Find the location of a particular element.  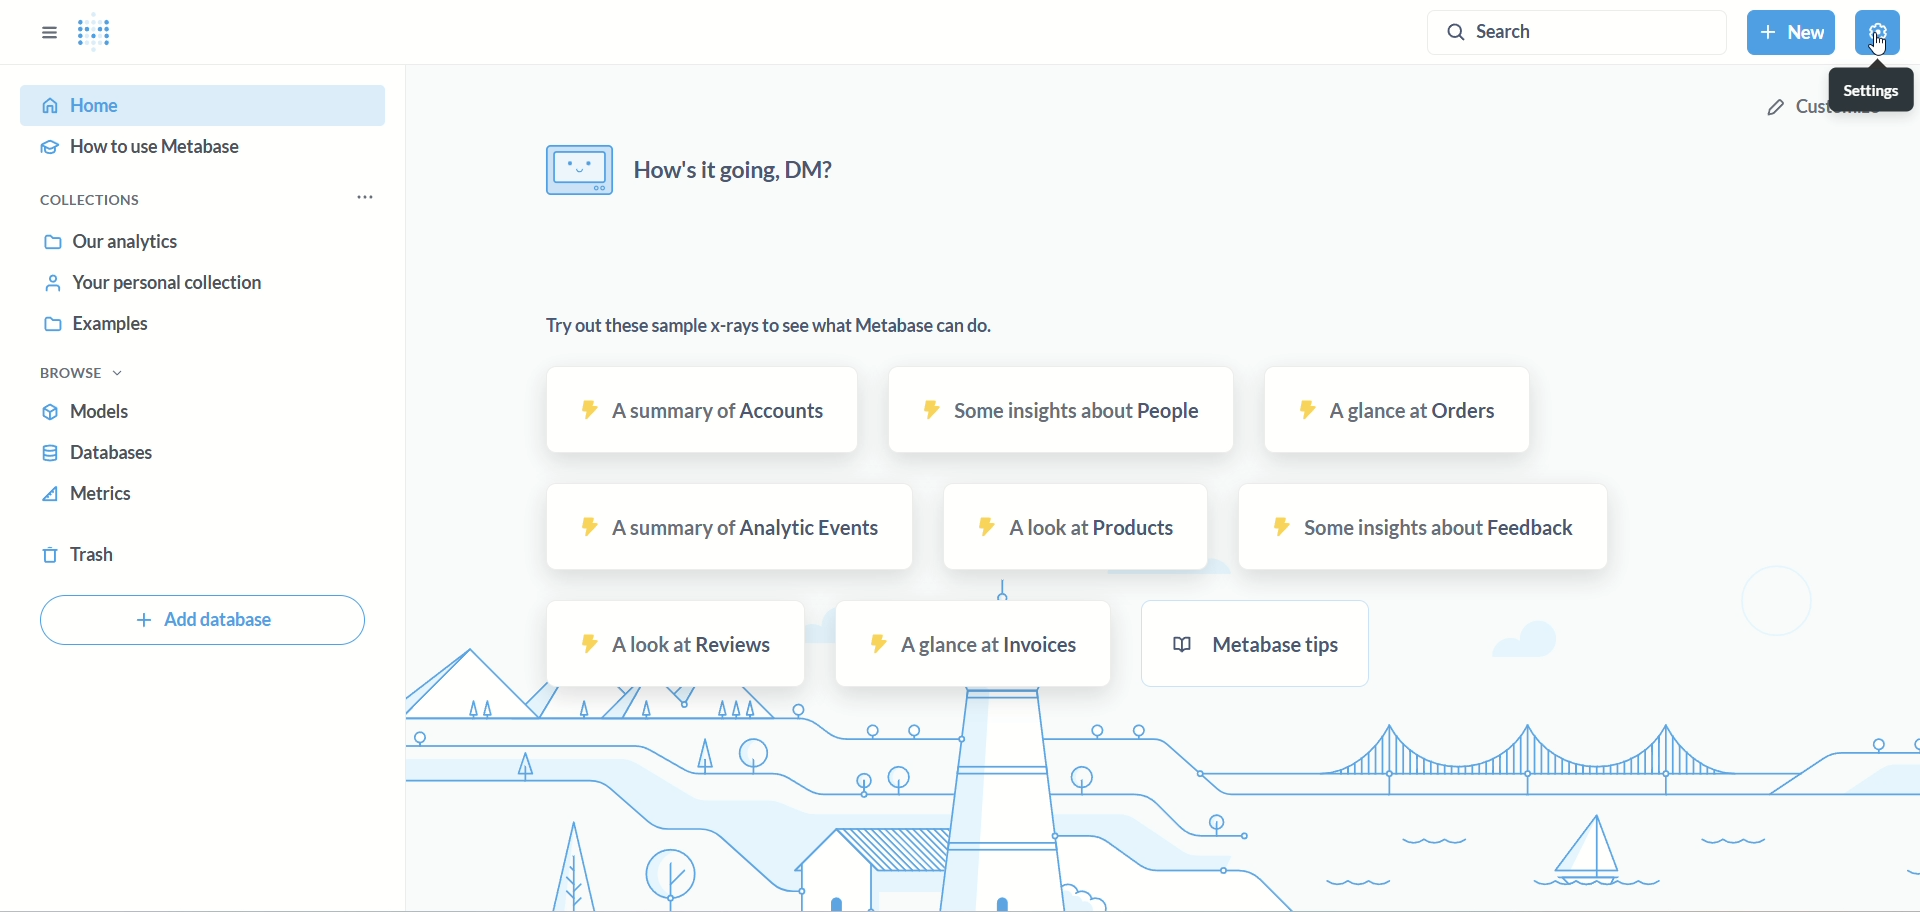

Cursor is located at coordinates (1868, 52).